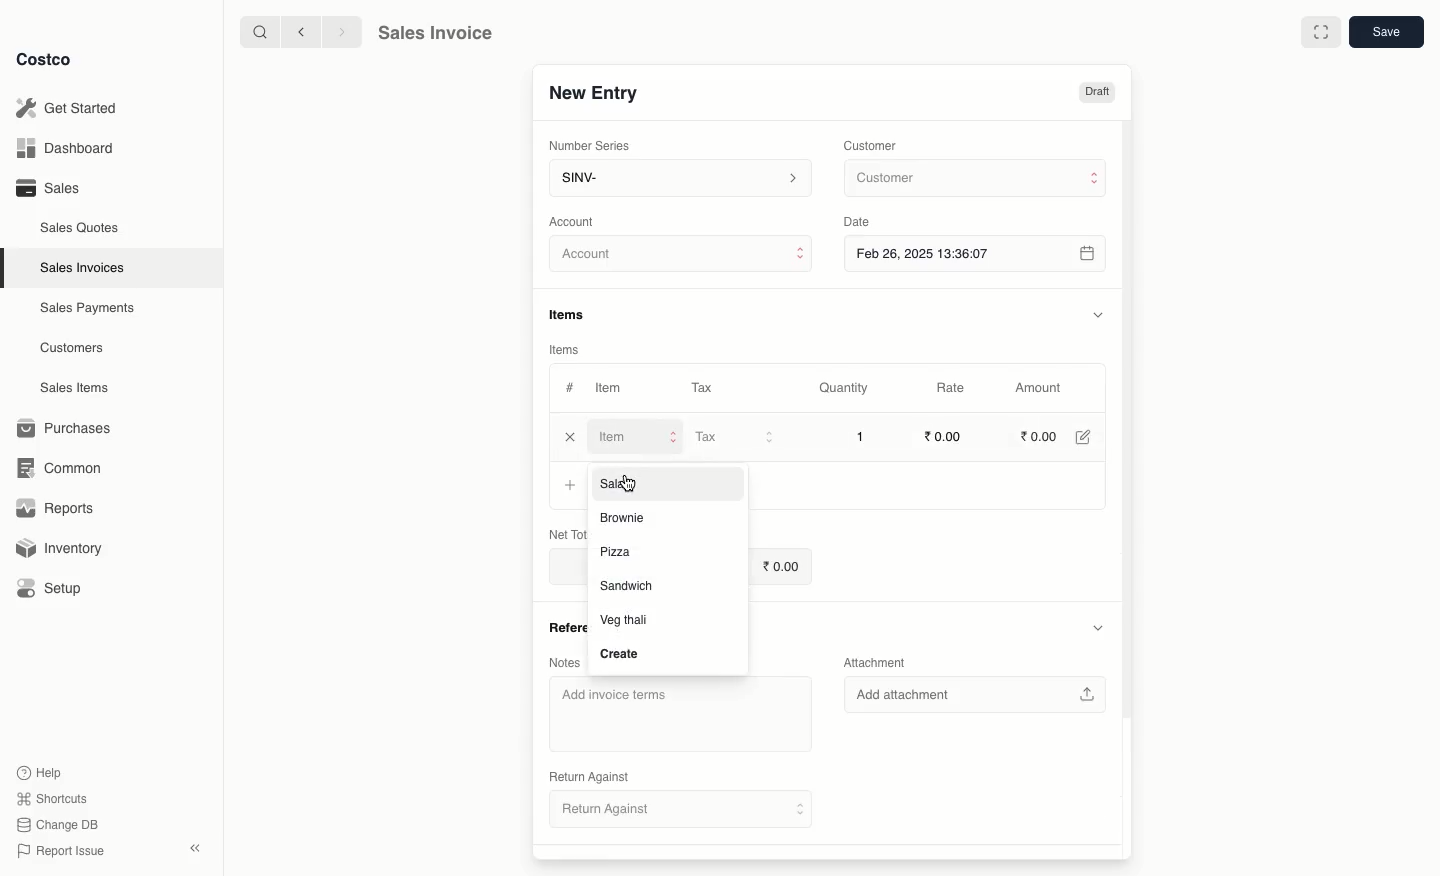  What do you see at coordinates (625, 519) in the screenshot?
I see `Brownie` at bounding box center [625, 519].